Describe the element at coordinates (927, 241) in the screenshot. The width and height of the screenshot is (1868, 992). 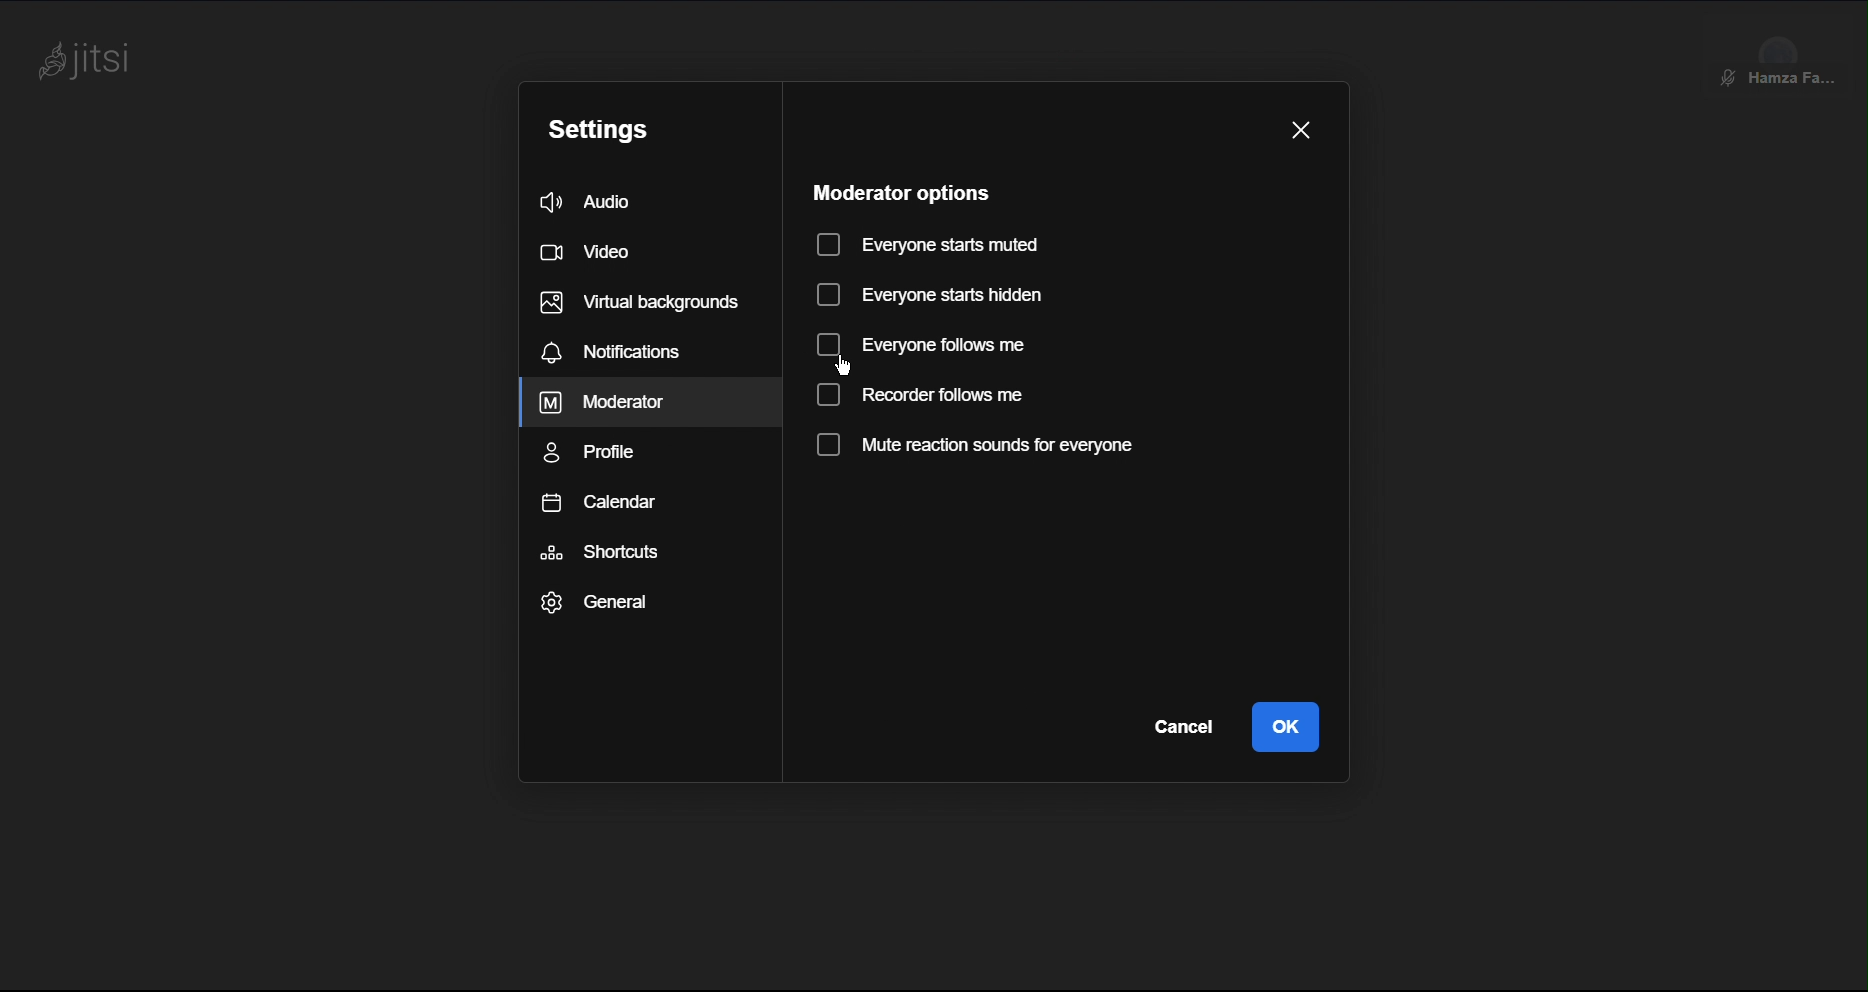
I see `Everyone starts muted` at that location.